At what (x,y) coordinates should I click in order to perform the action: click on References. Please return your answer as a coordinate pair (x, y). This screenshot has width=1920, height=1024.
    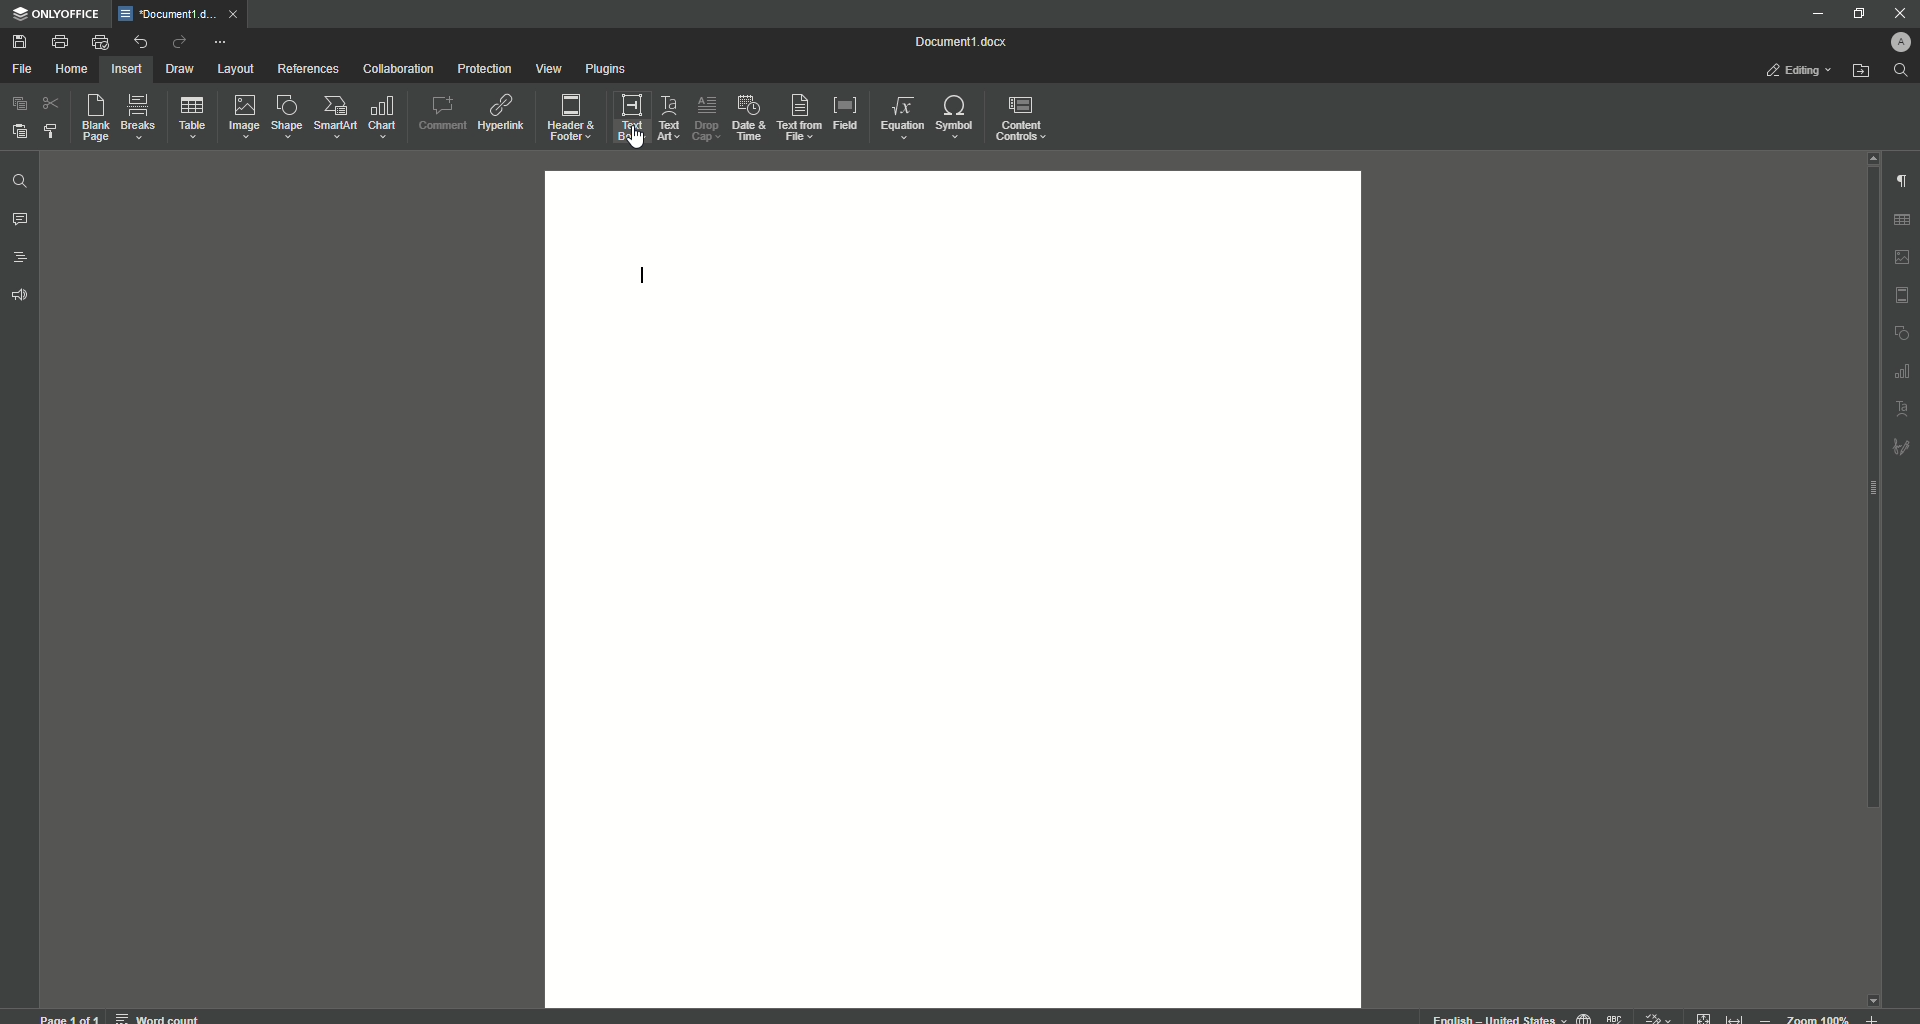
    Looking at the image, I should click on (309, 68).